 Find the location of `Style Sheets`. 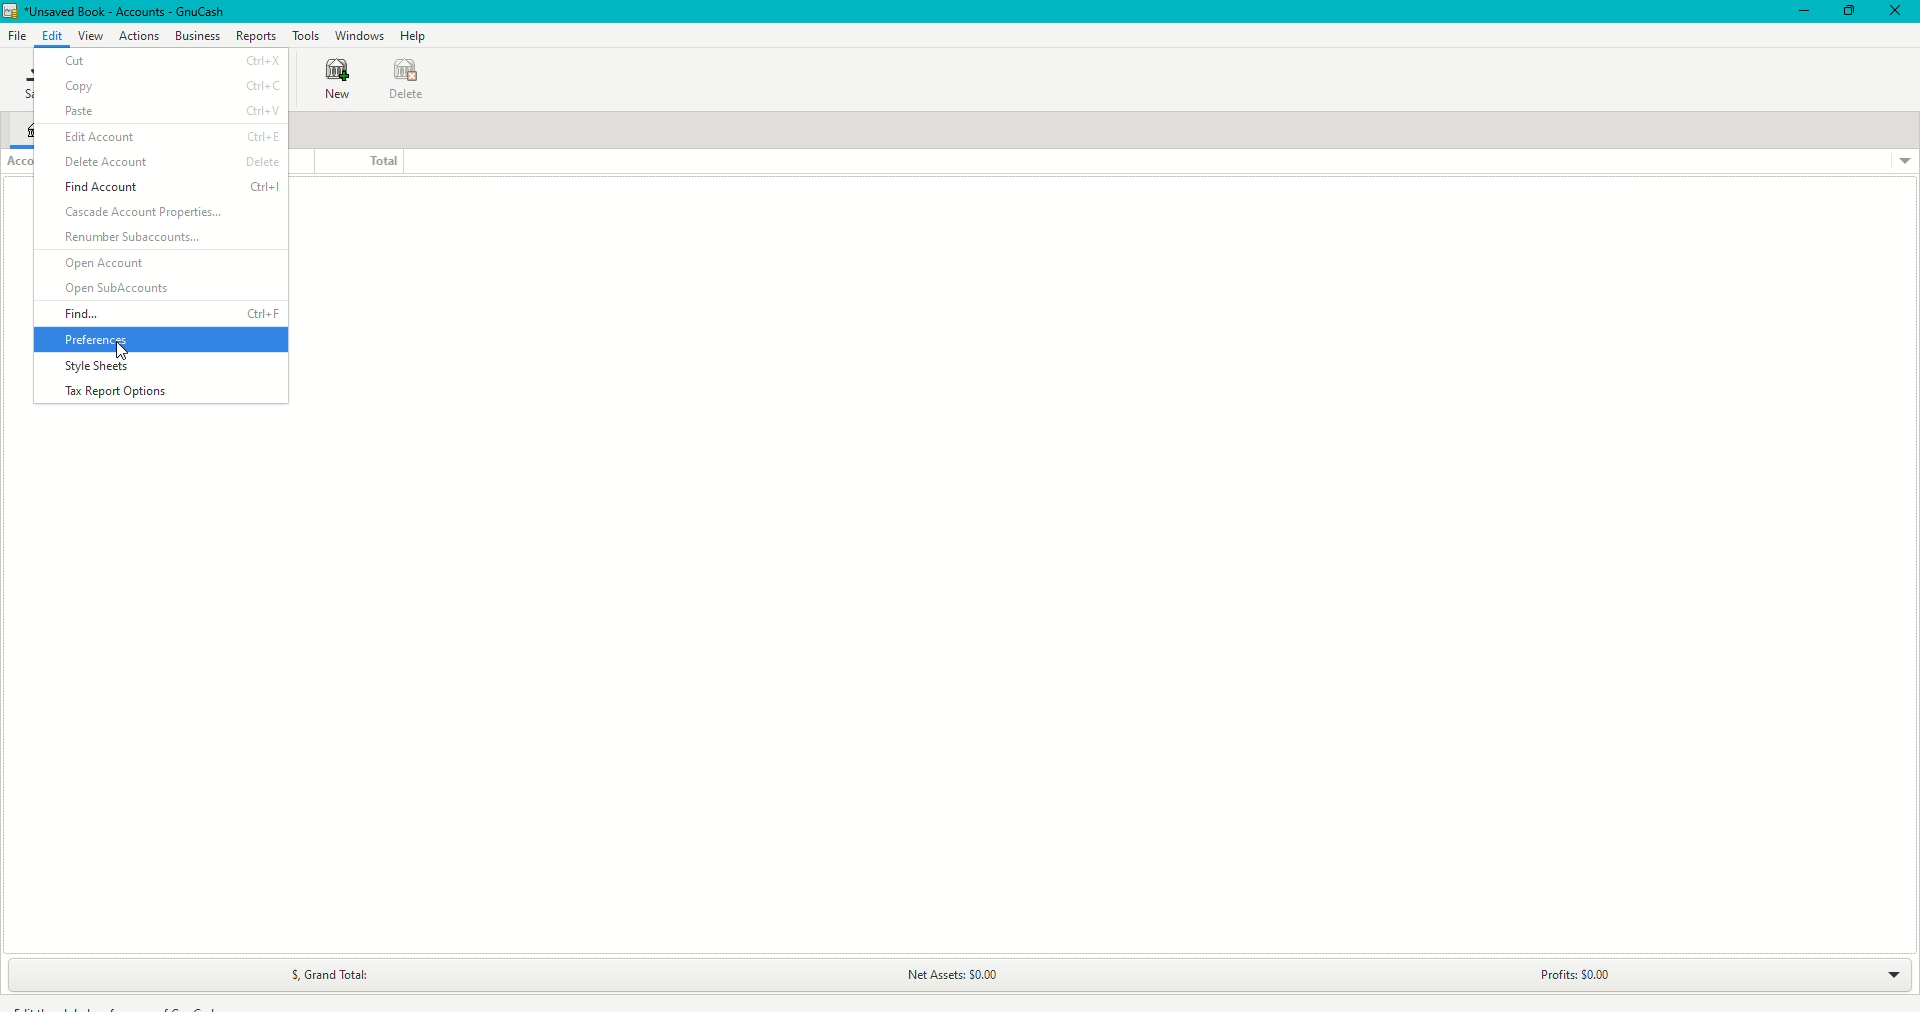

Style Sheets is located at coordinates (96, 368).